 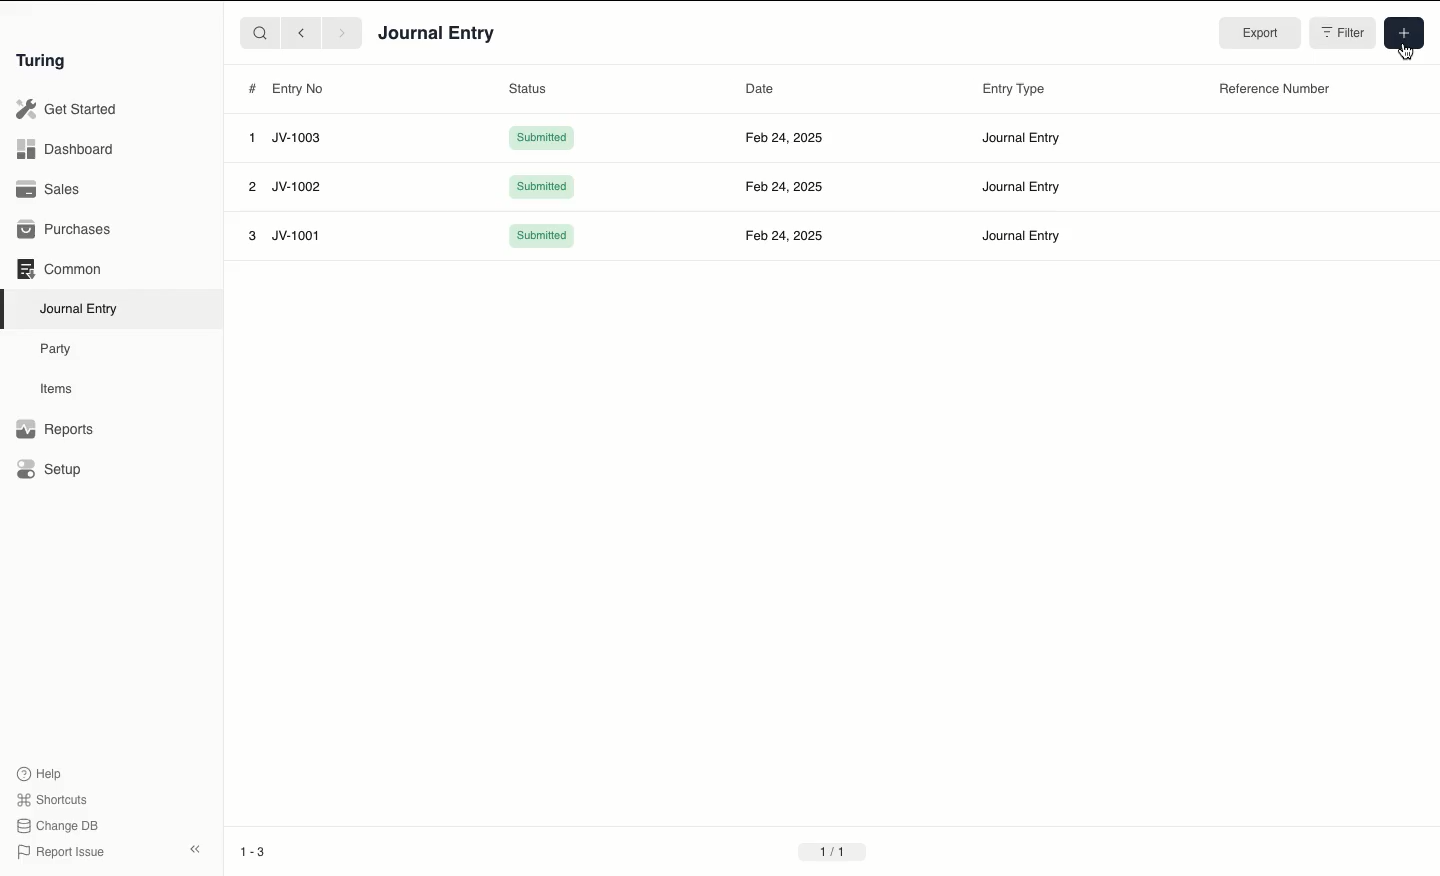 What do you see at coordinates (254, 236) in the screenshot?
I see `3` at bounding box center [254, 236].